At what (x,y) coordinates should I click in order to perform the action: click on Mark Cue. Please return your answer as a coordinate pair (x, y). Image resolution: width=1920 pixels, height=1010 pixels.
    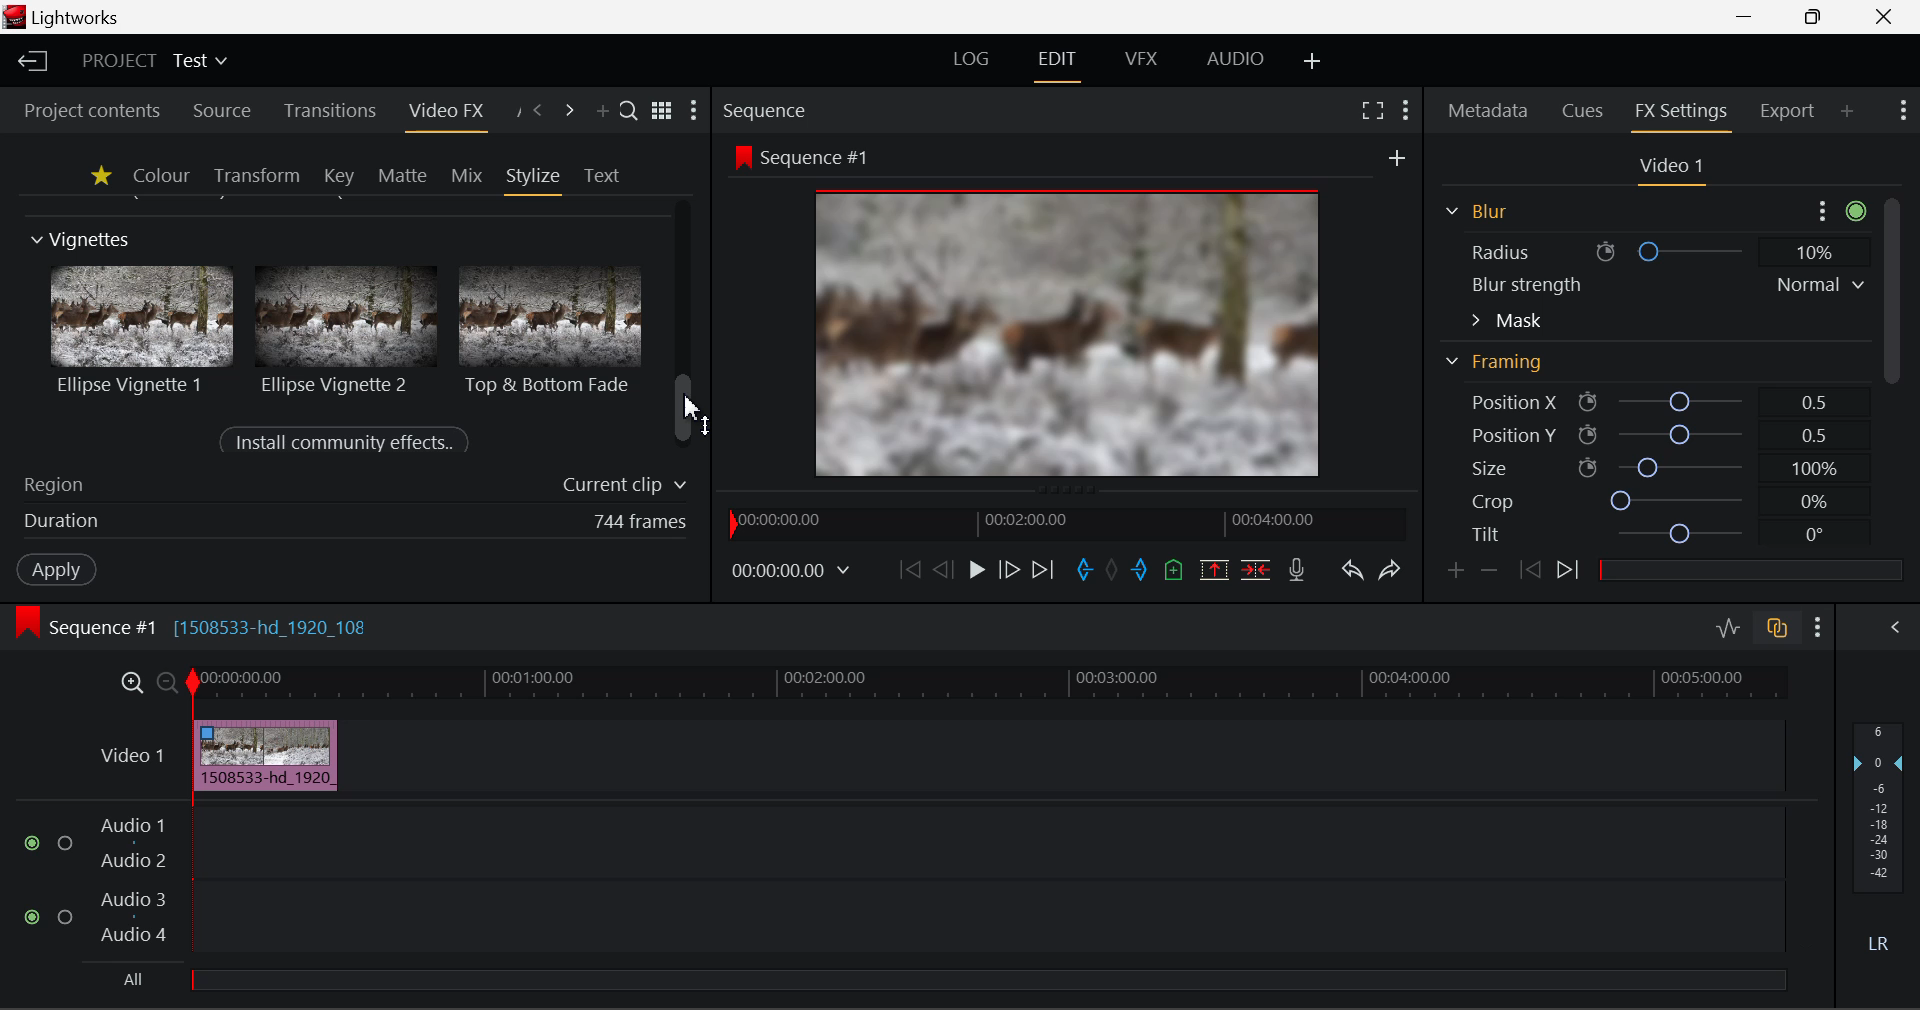
    Looking at the image, I should click on (1175, 569).